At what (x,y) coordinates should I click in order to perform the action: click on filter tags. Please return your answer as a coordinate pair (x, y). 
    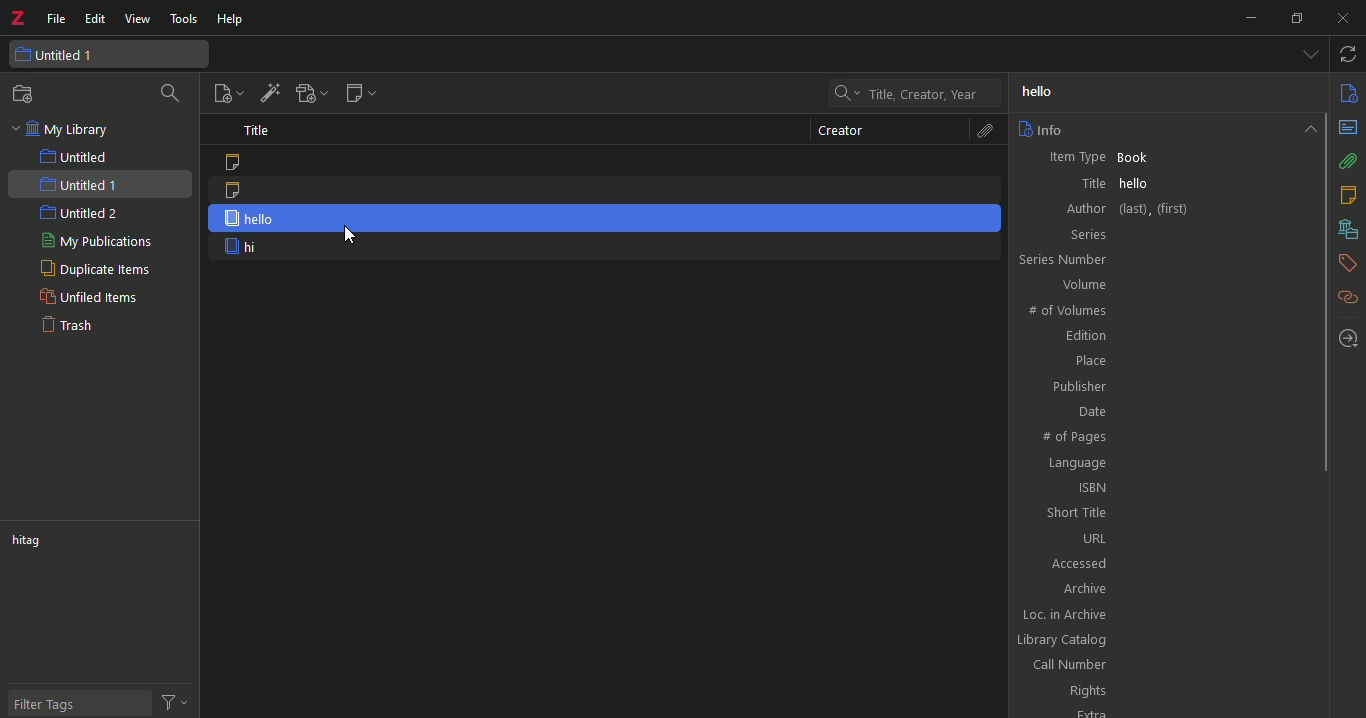
    Looking at the image, I should click on (72, 698).